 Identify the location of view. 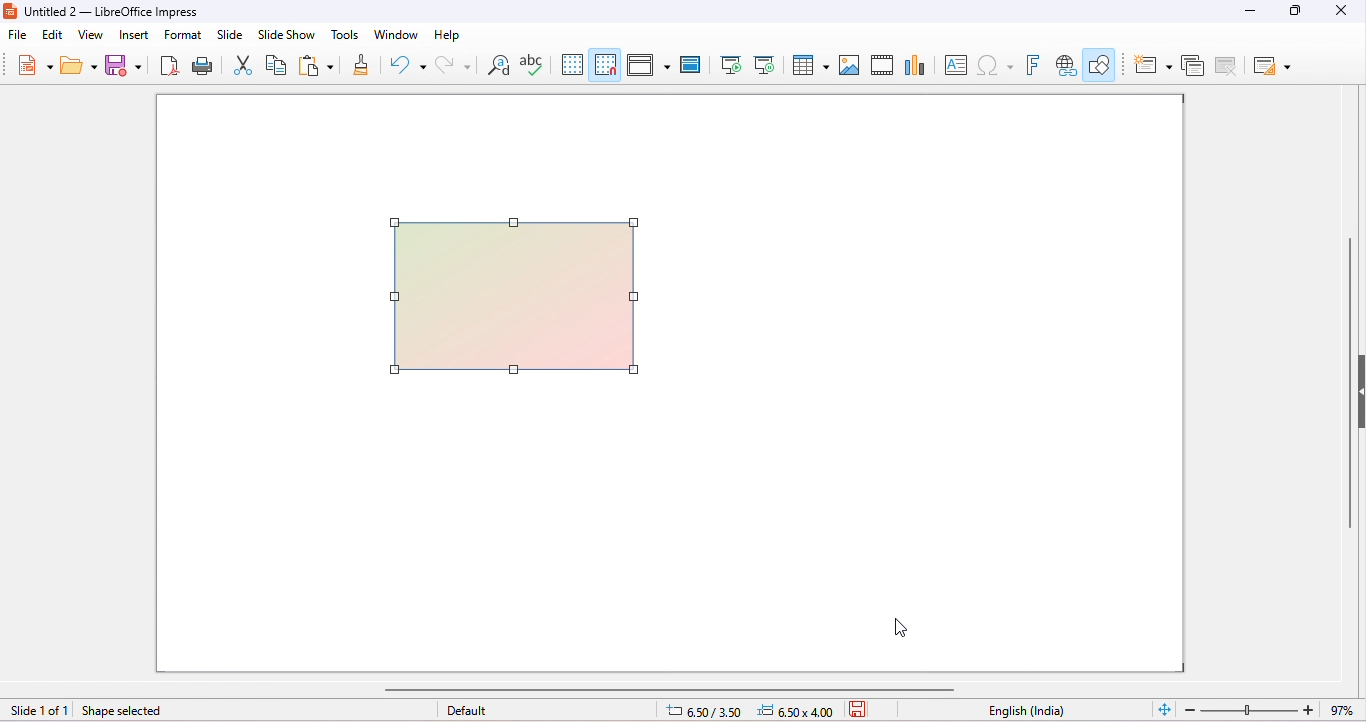
(91, 35).